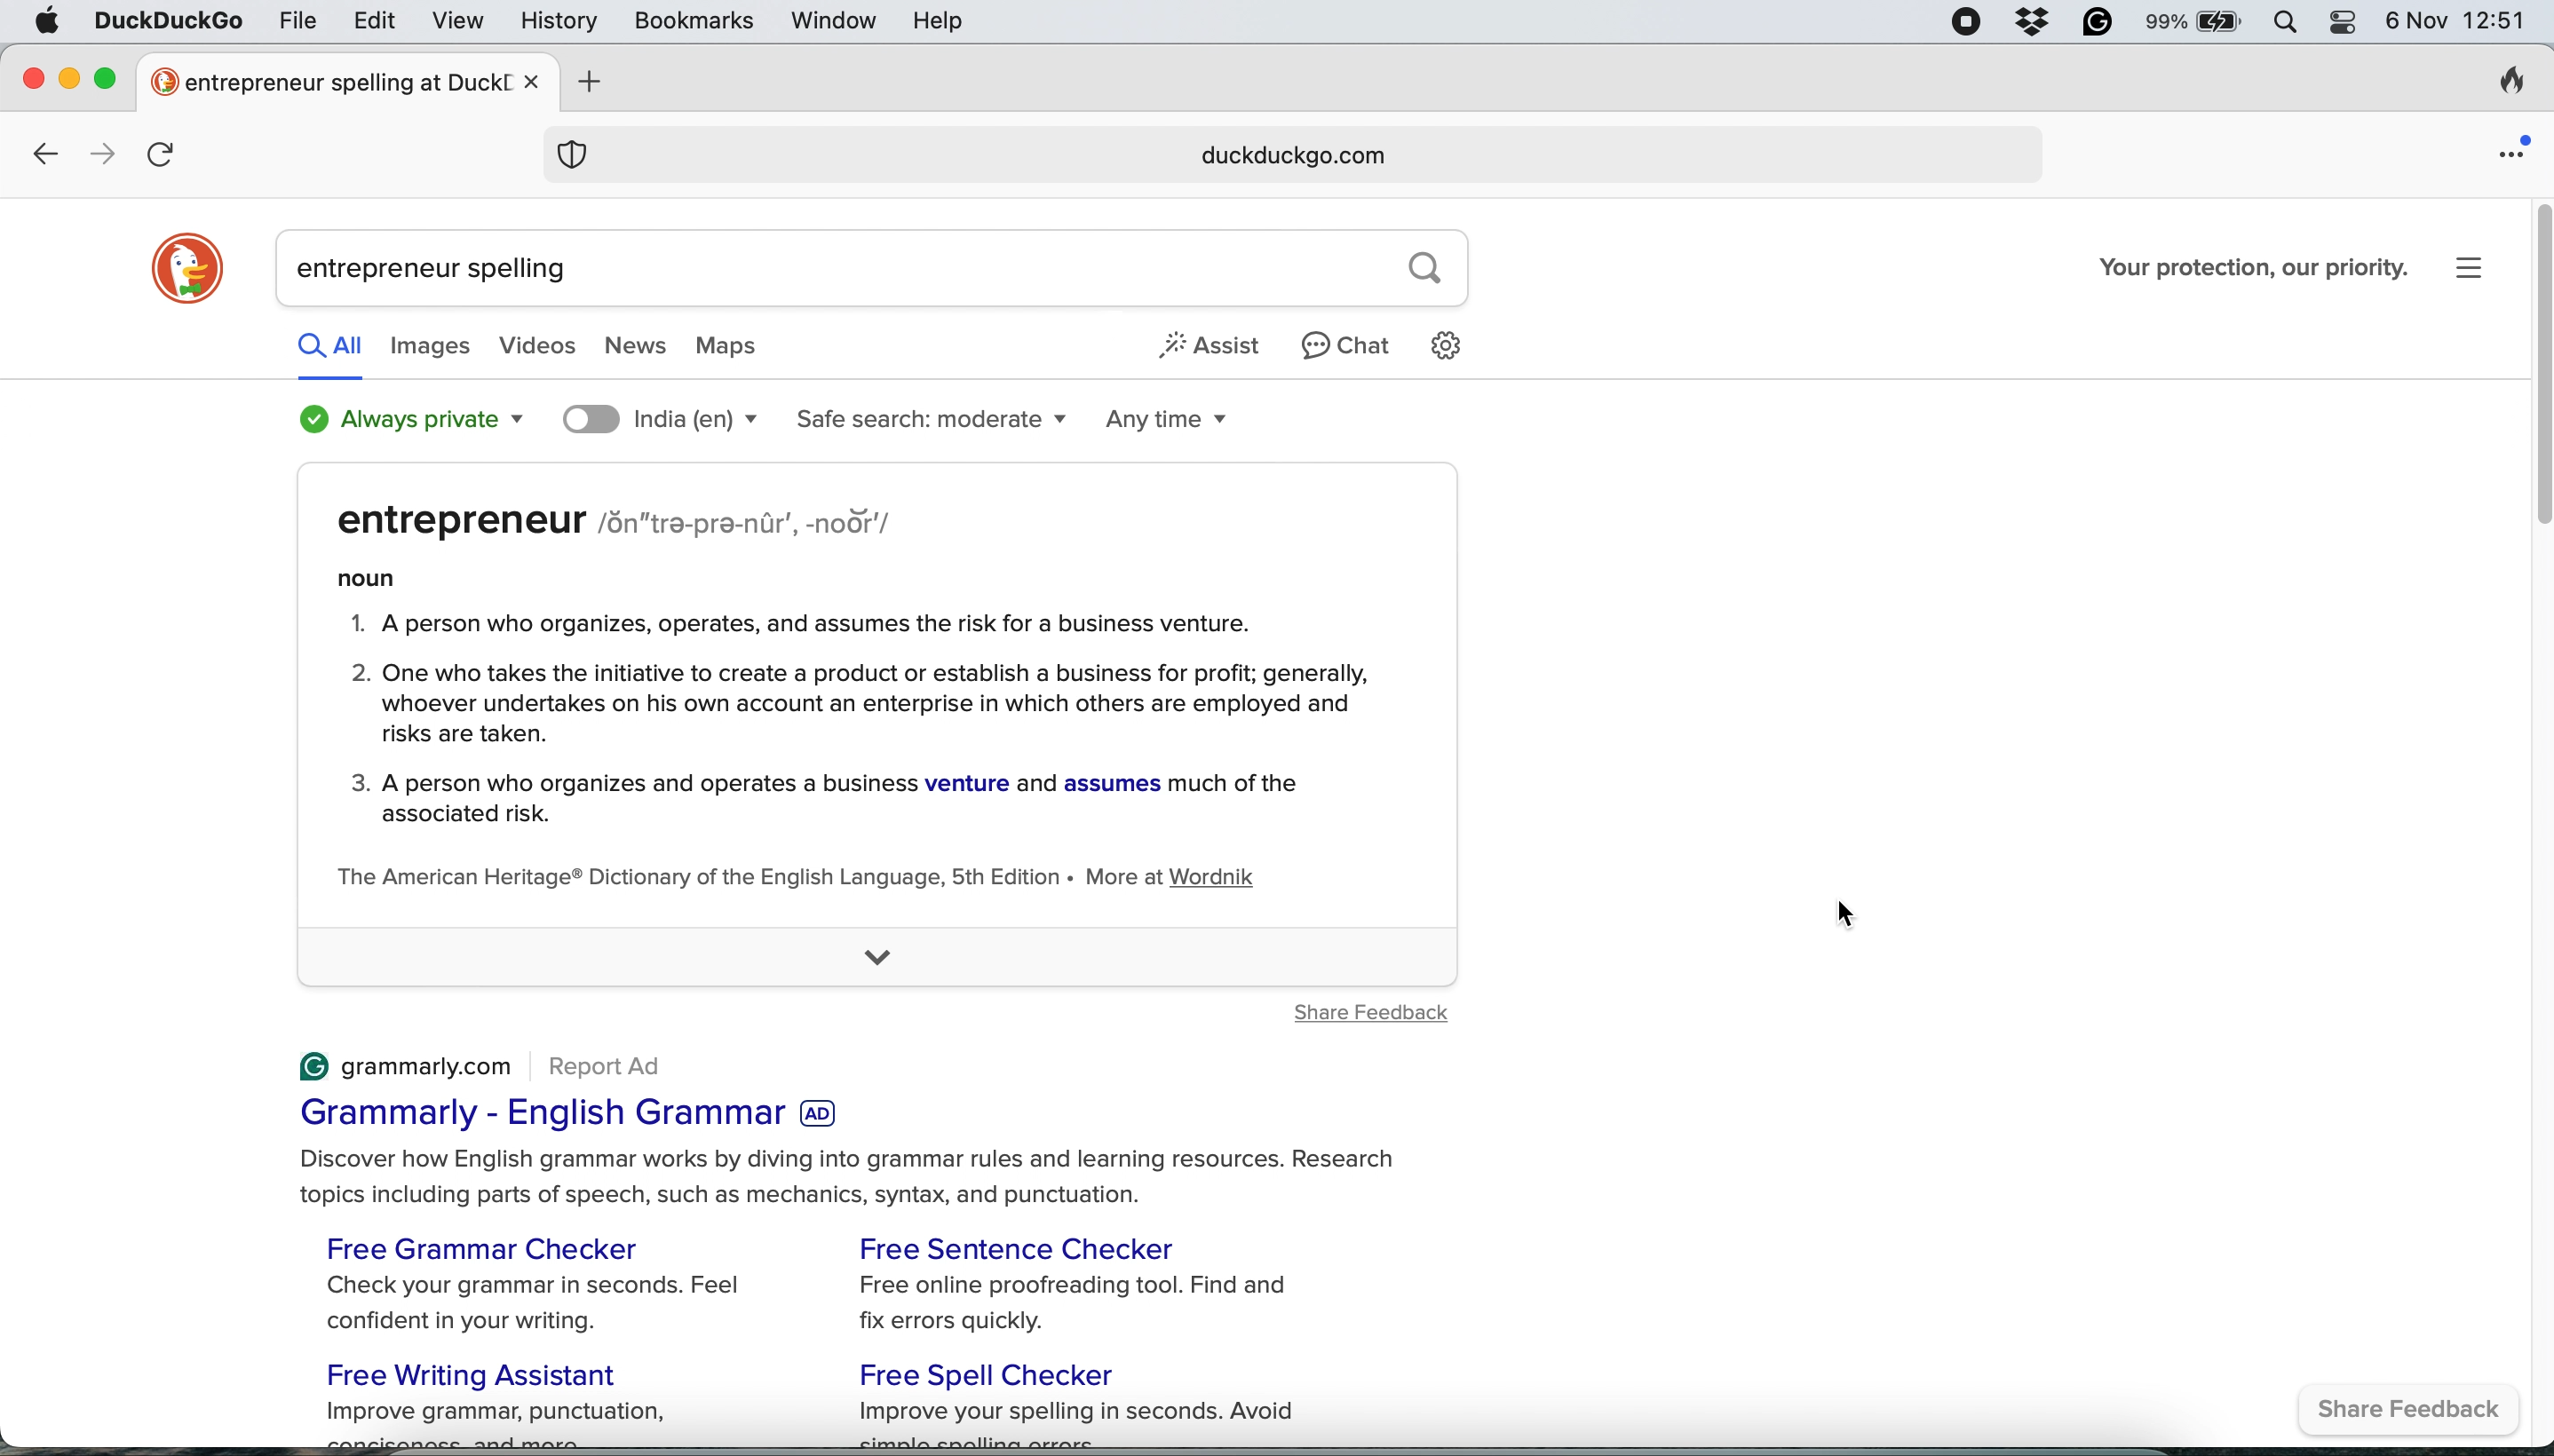  I want to click on settings, so click(2470, 270).